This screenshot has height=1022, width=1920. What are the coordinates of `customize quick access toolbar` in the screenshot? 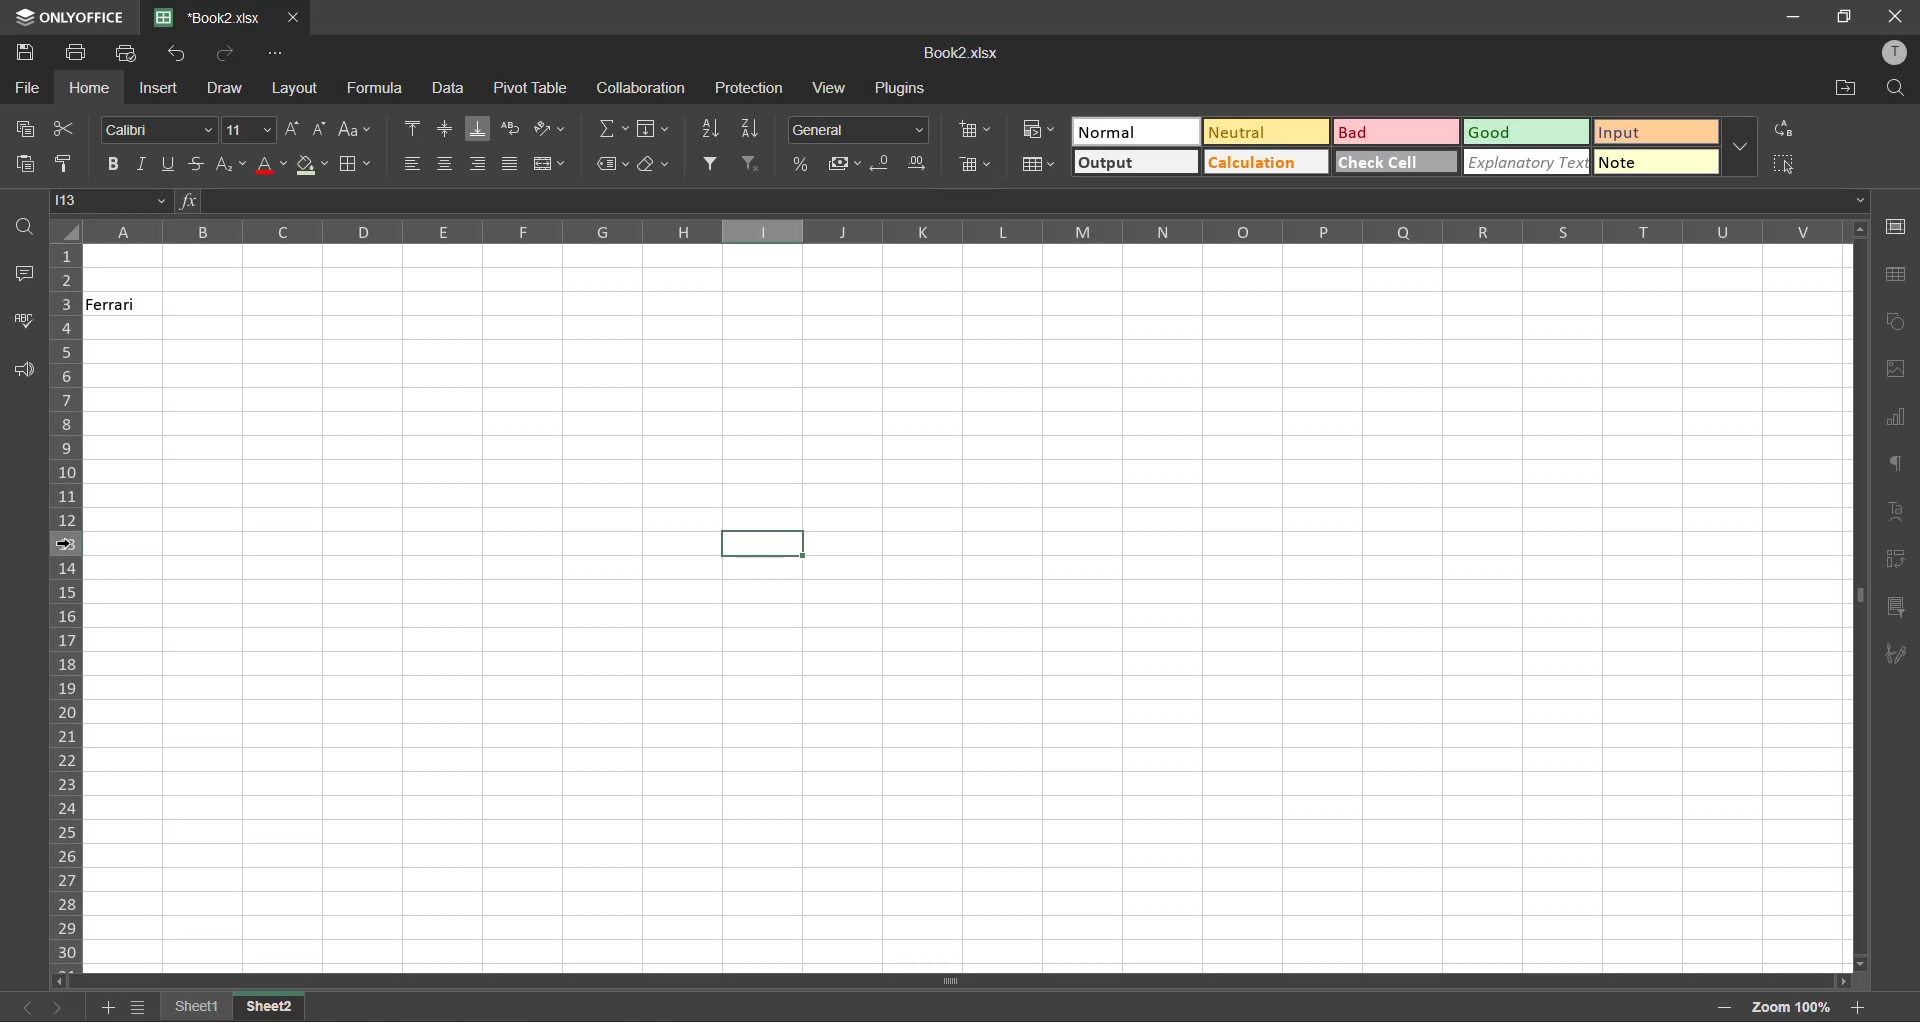 It's located at (273, 52).